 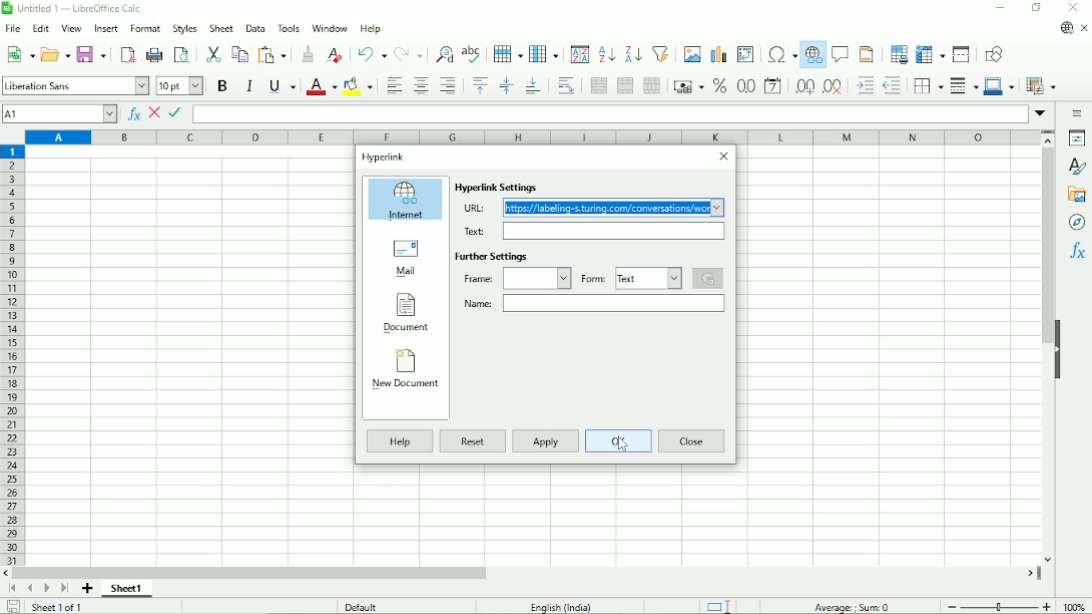 I want to click on Format as date, so click(x=774, y=86).